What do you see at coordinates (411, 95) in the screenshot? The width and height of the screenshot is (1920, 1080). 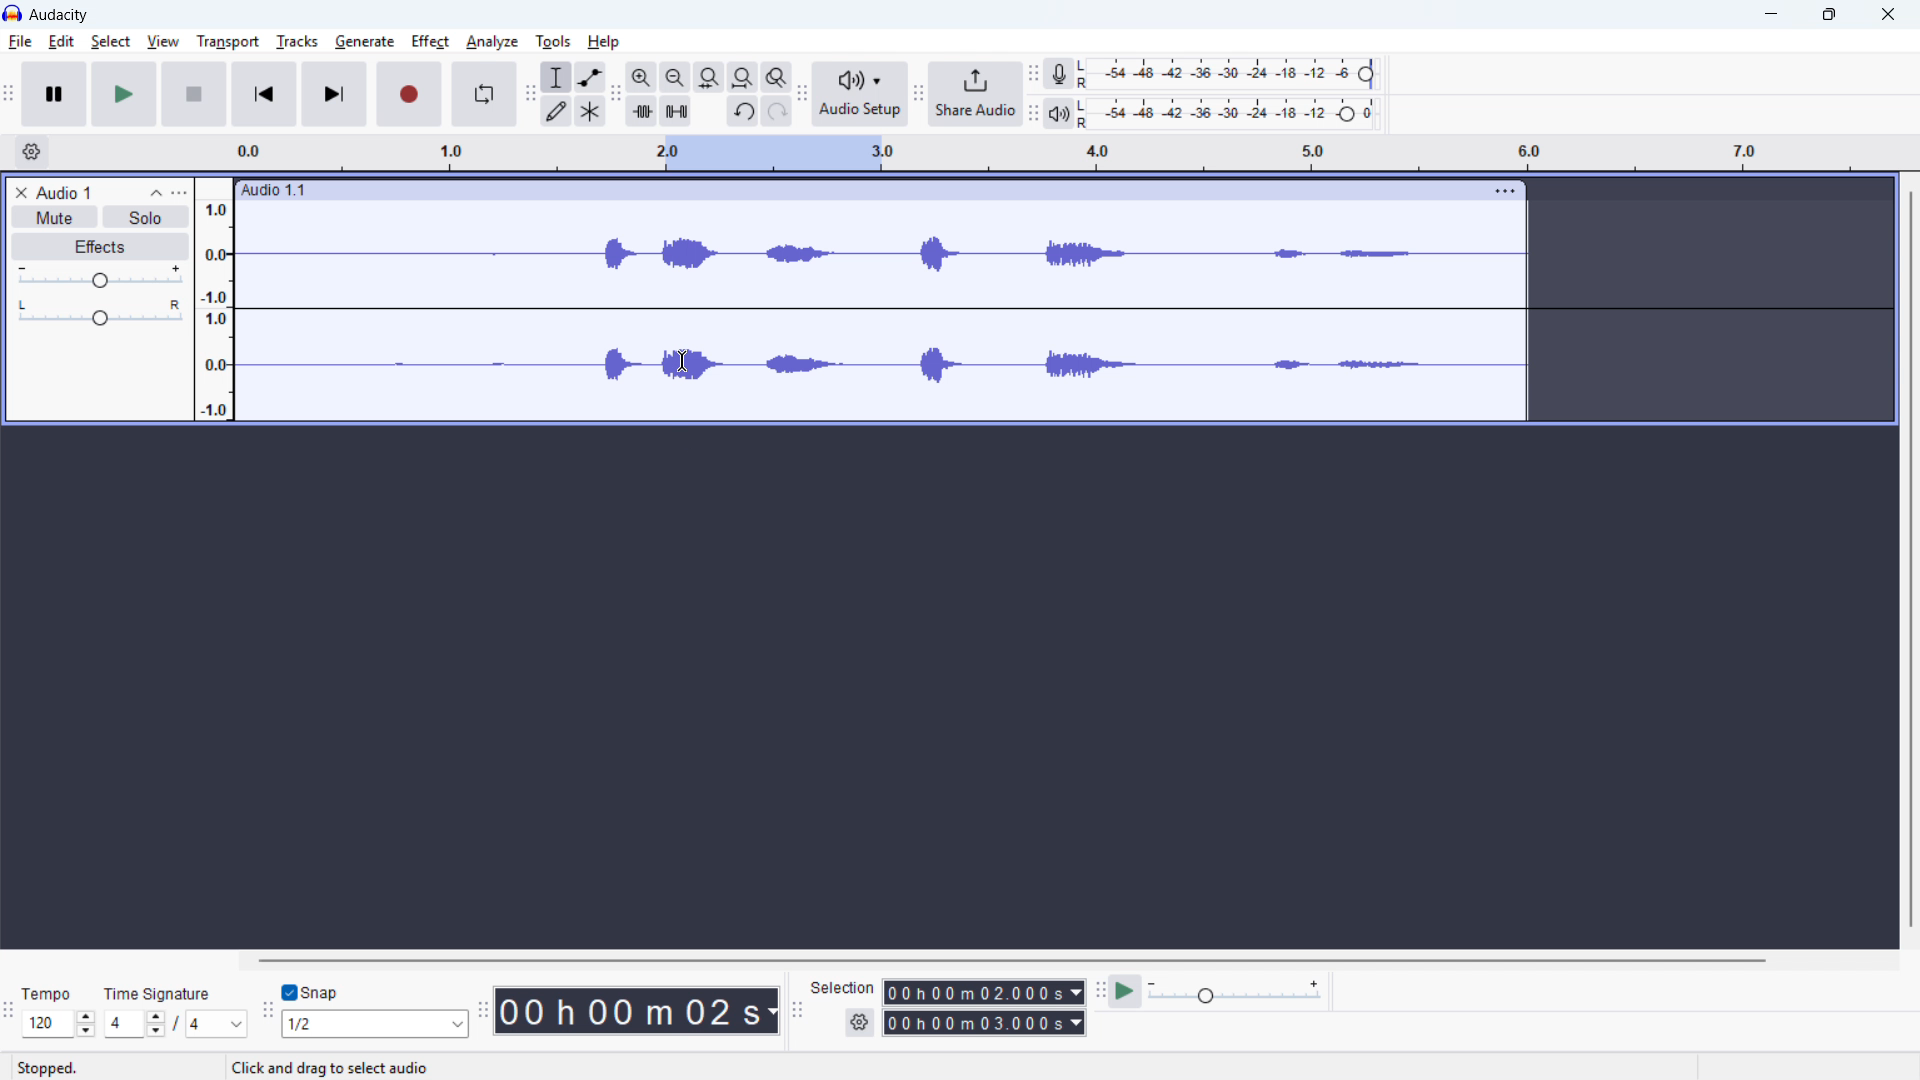 I see `Record` at bounding box center [411, 95].